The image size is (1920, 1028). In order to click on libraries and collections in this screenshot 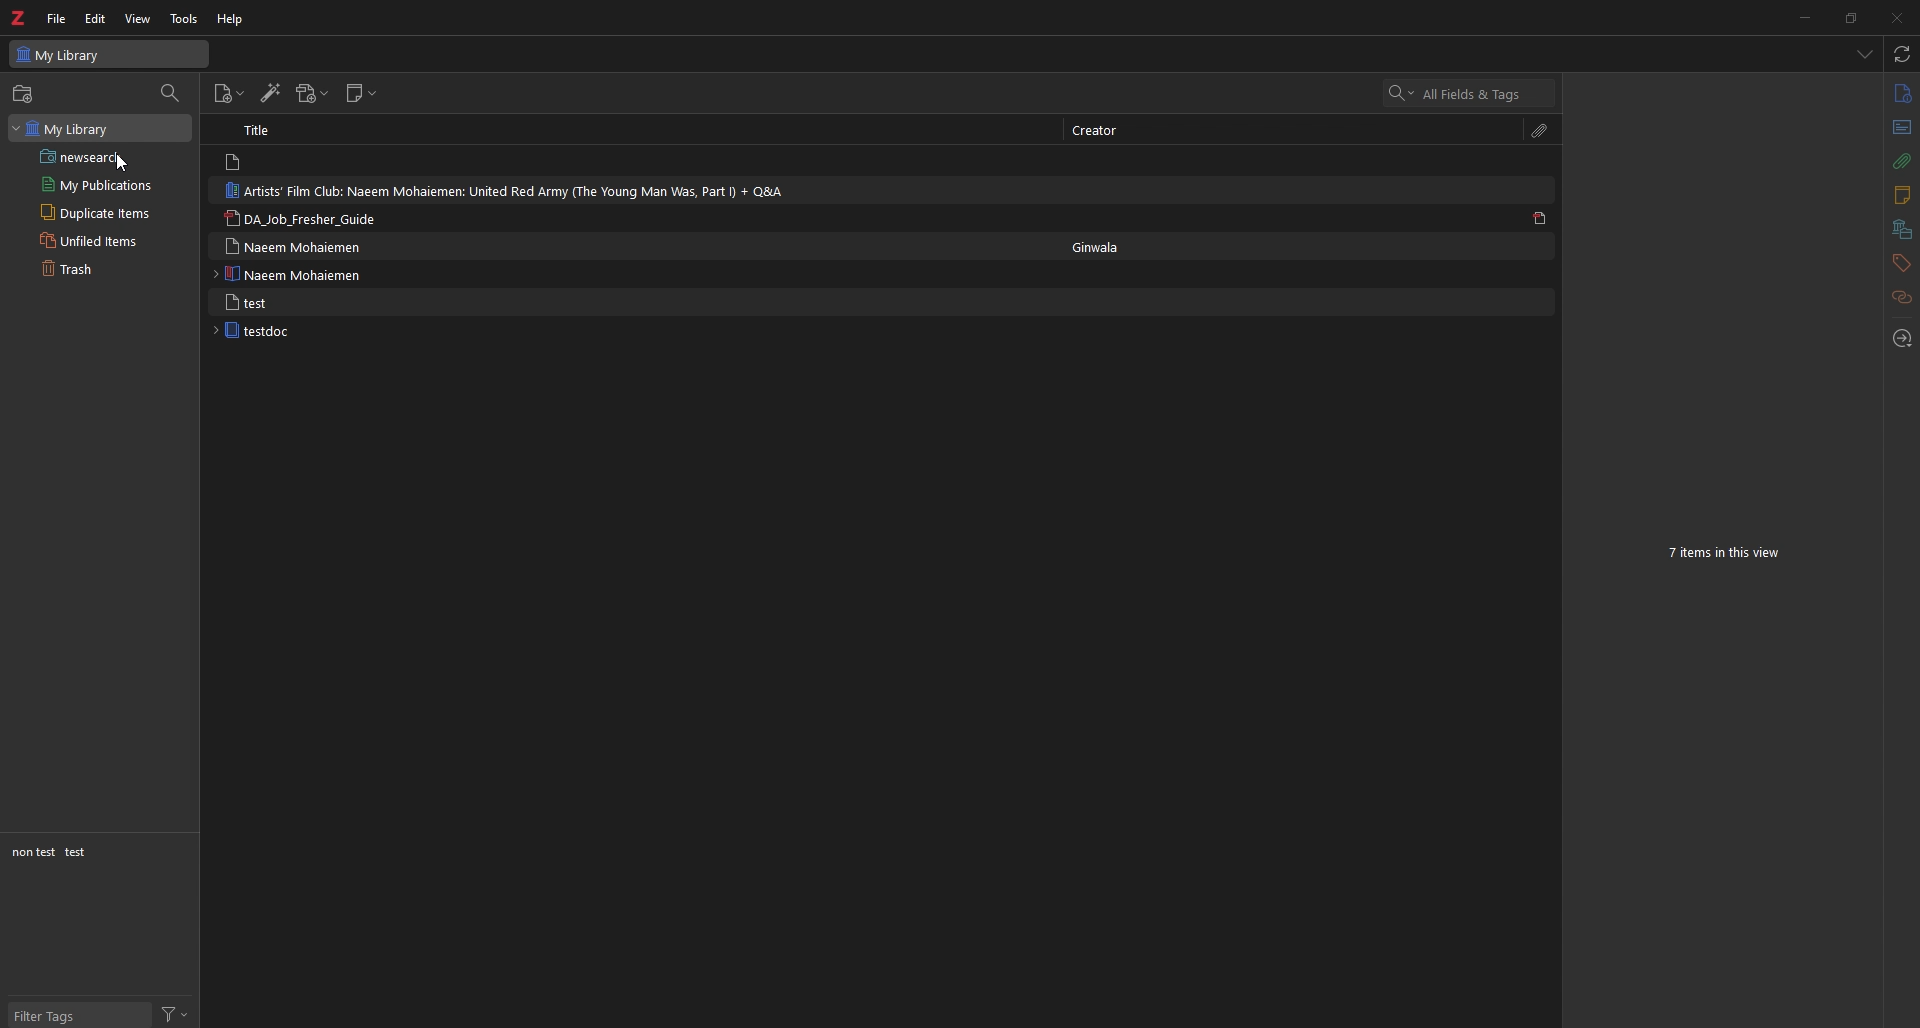, I will do `click(1903, 229)`.